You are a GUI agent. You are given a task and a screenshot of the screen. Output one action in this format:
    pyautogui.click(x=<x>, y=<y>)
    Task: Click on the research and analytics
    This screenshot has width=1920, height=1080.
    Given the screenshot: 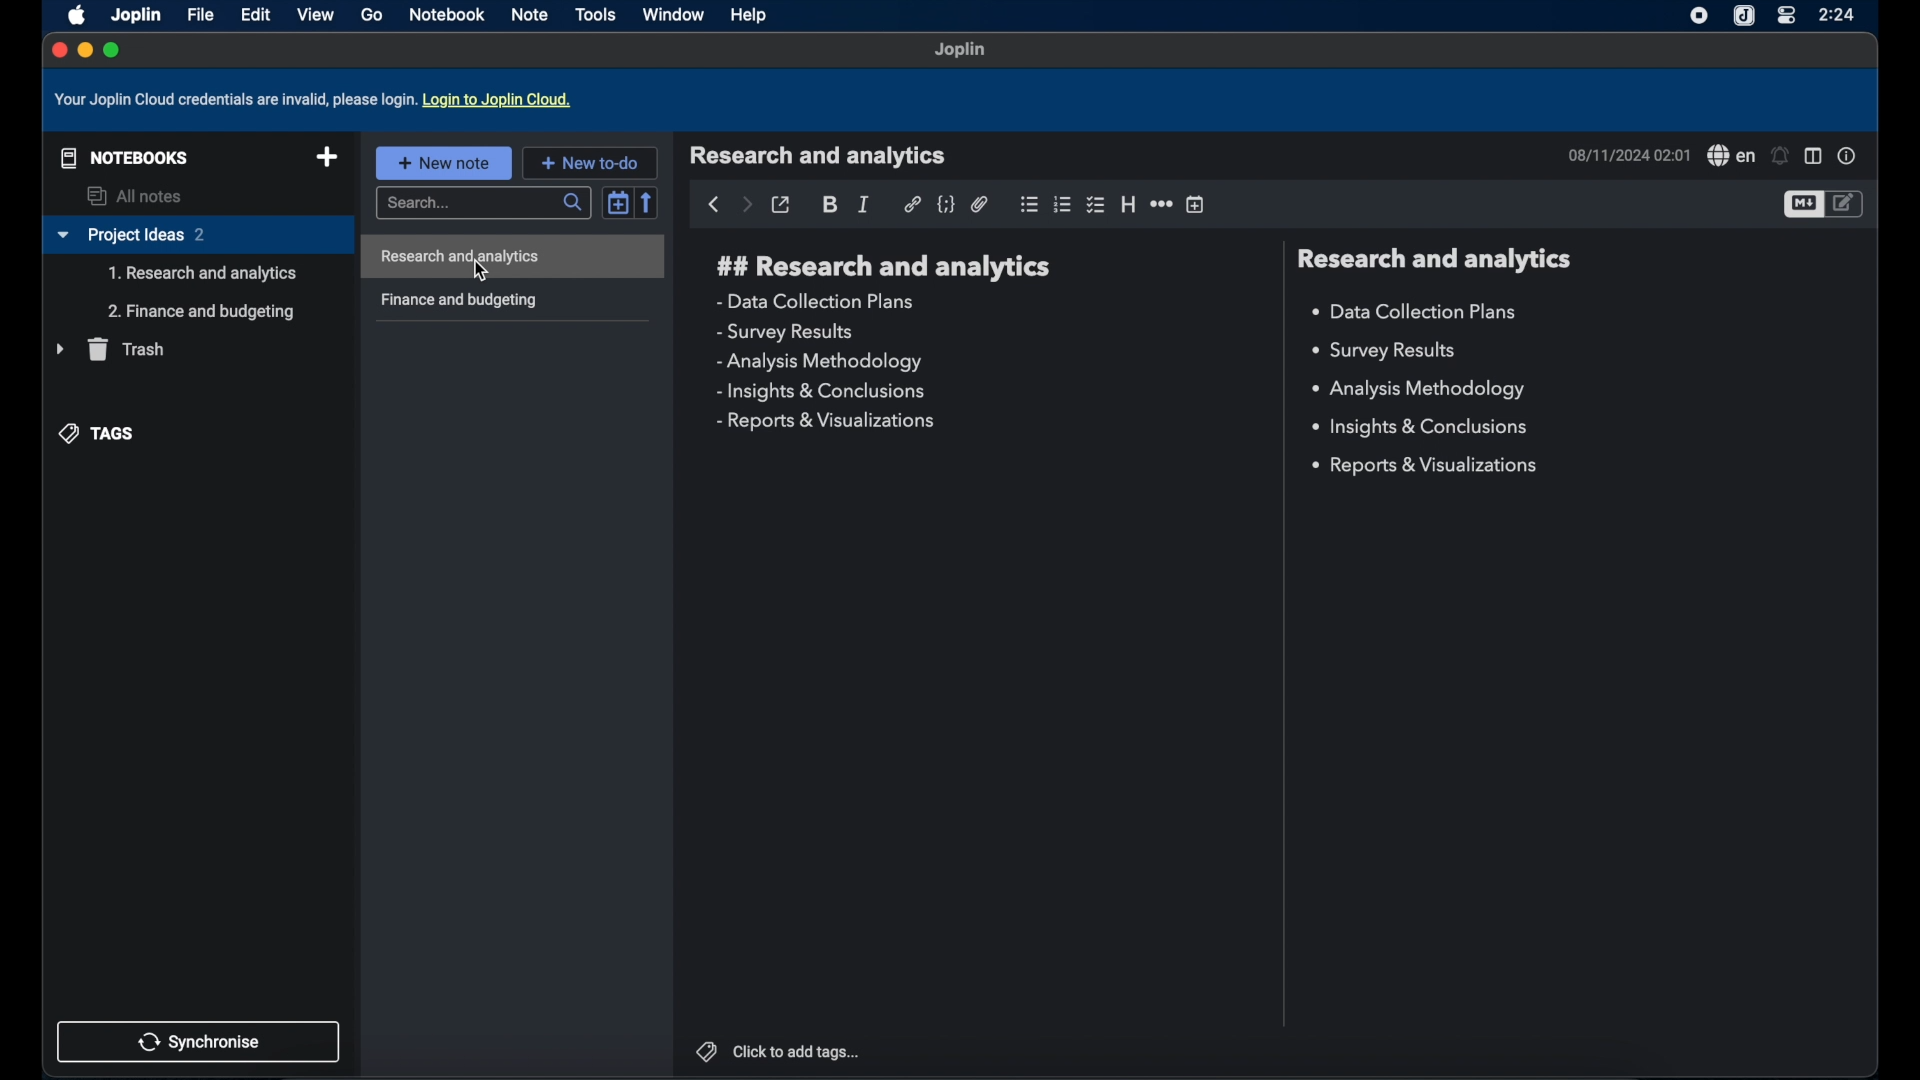 What is the action you would take?
    pyautogui.click(x=1433, y=259)
    